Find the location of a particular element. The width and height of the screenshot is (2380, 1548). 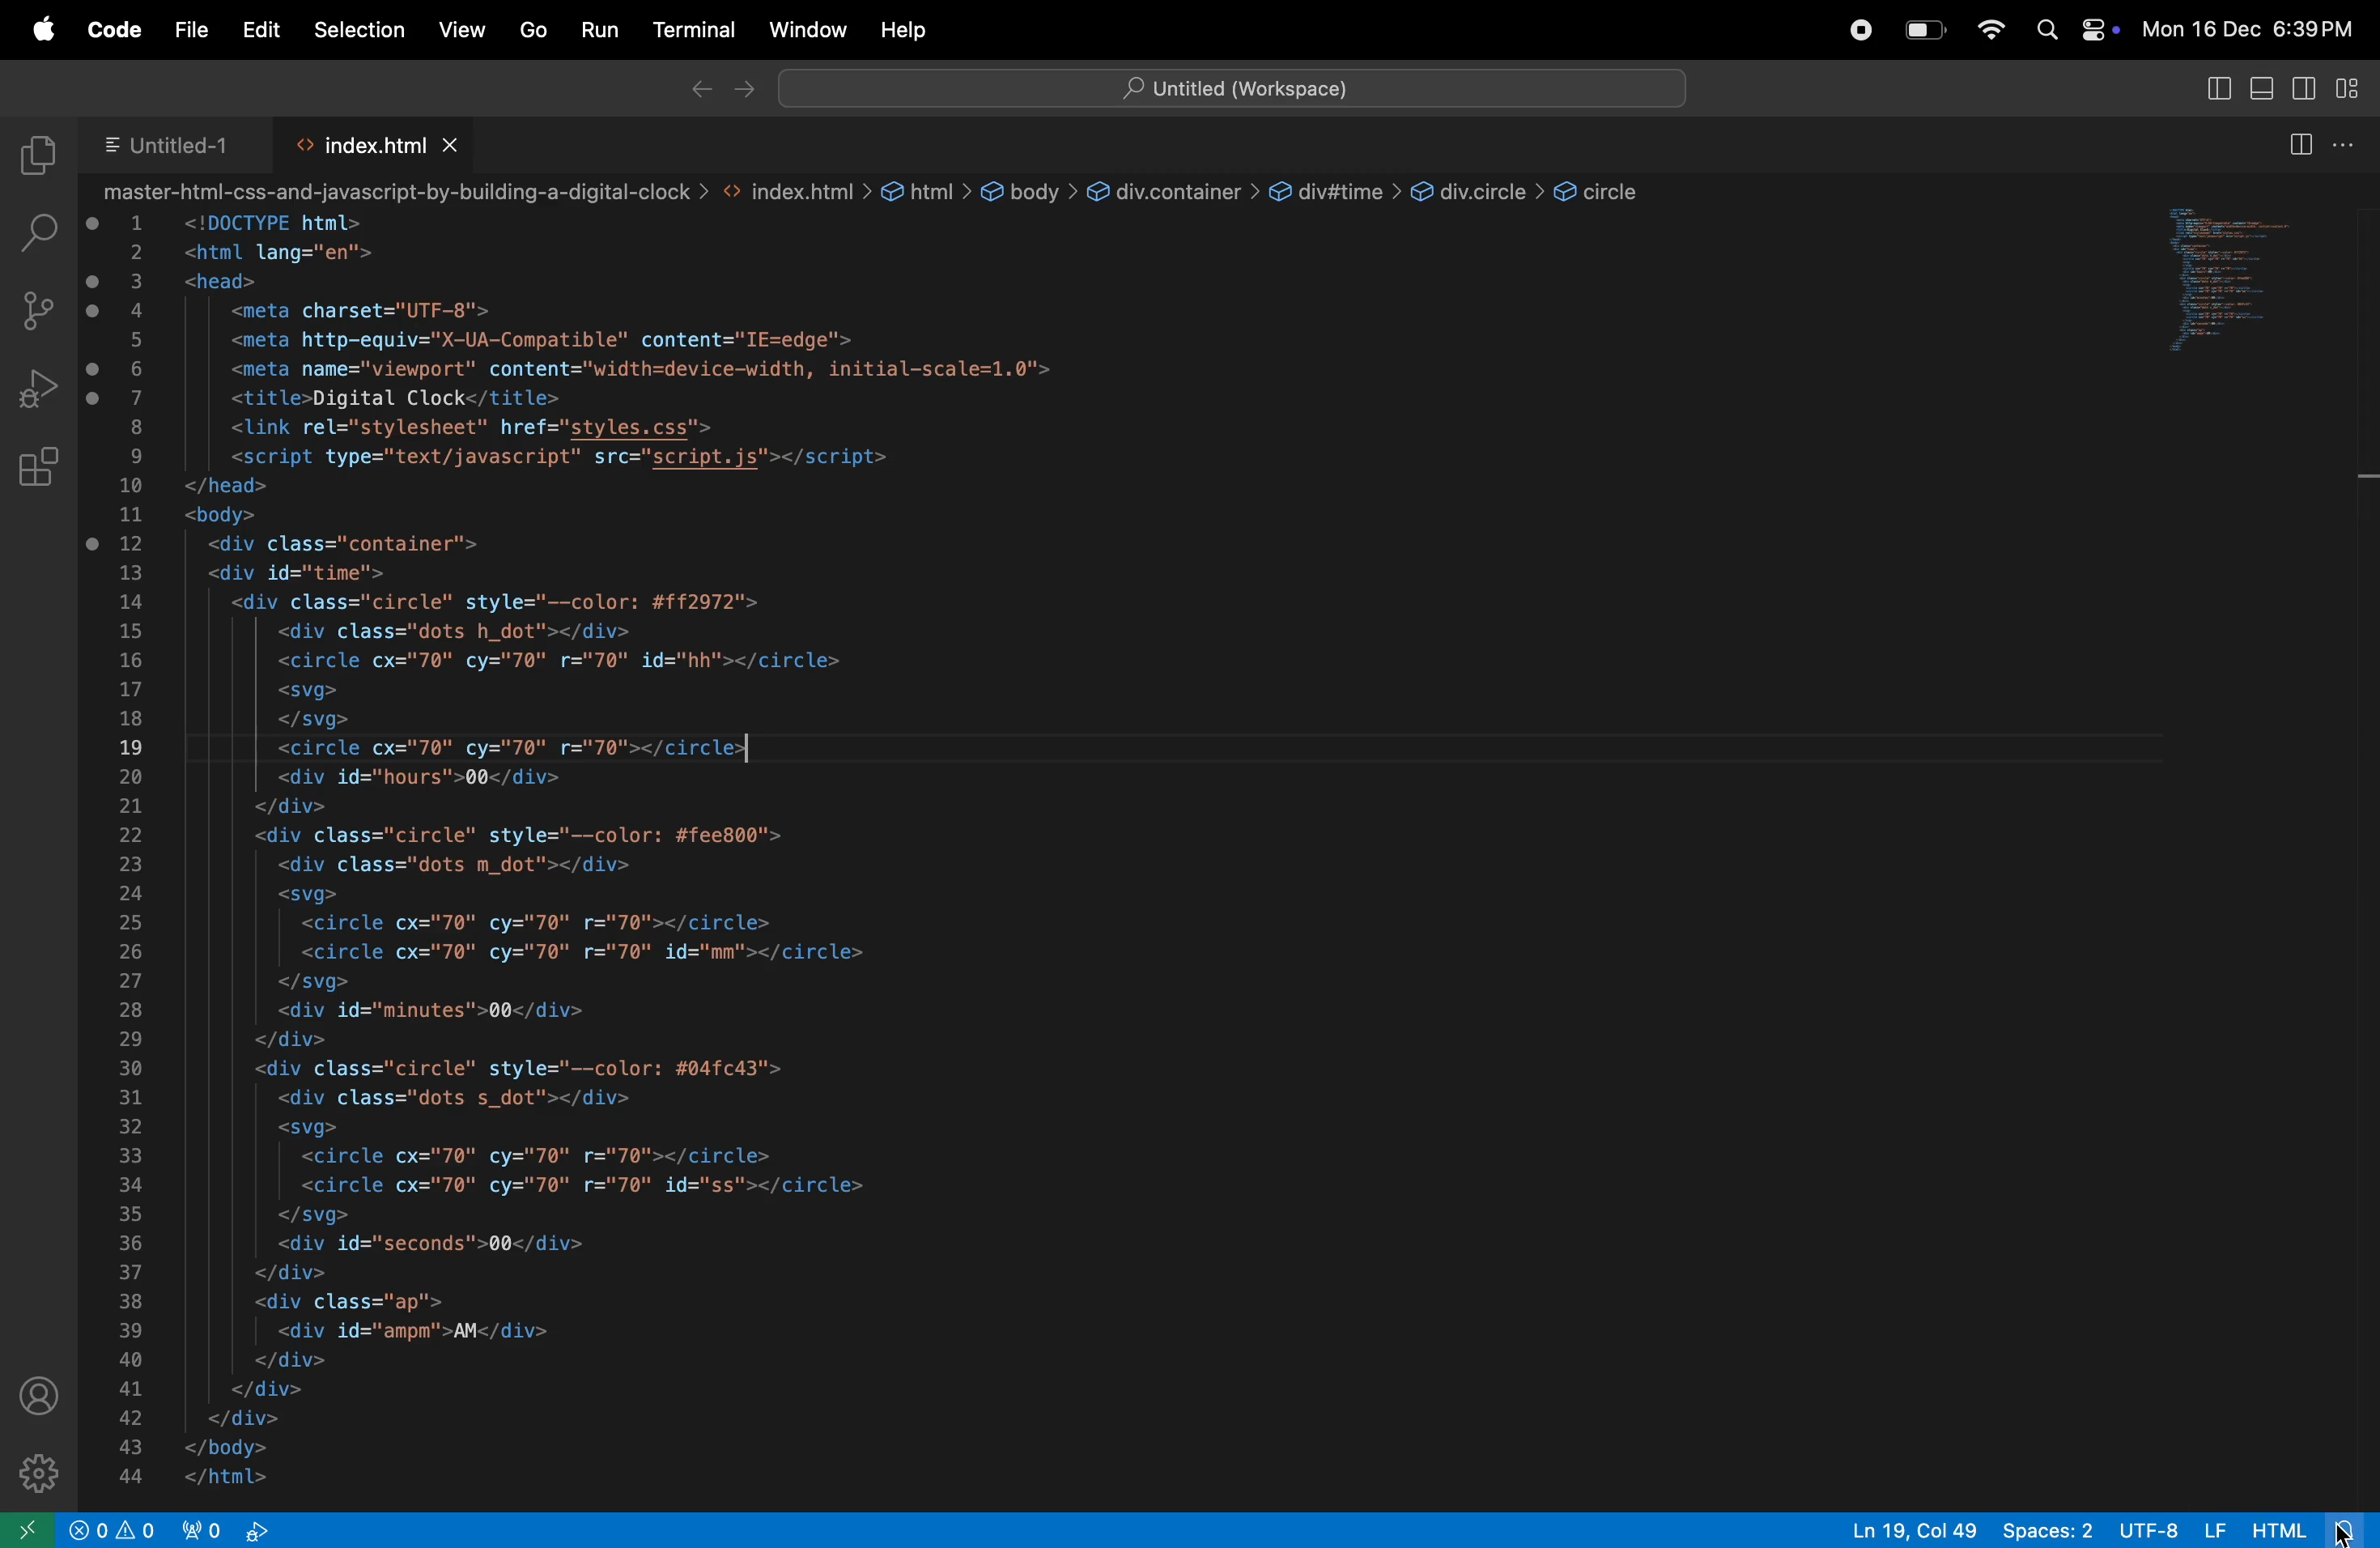

split screen is located at coordinates (2306, 149).